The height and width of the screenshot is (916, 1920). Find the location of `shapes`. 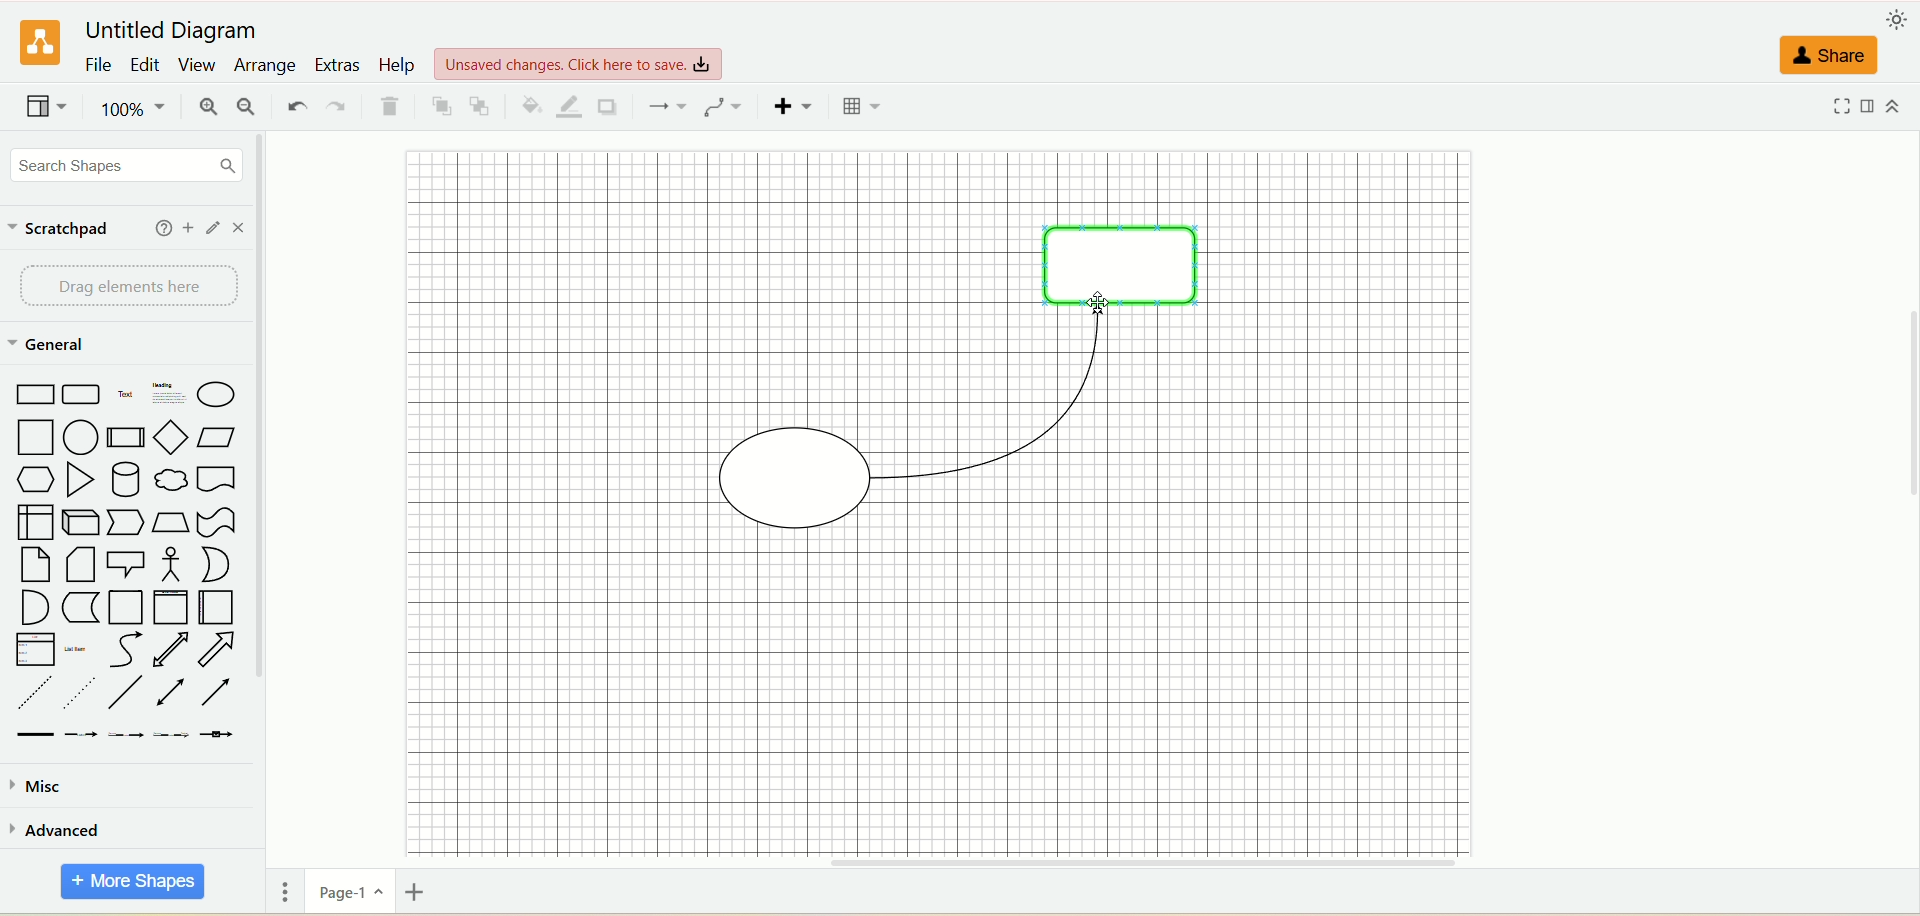

shapes is located at coordinates (123, 559).